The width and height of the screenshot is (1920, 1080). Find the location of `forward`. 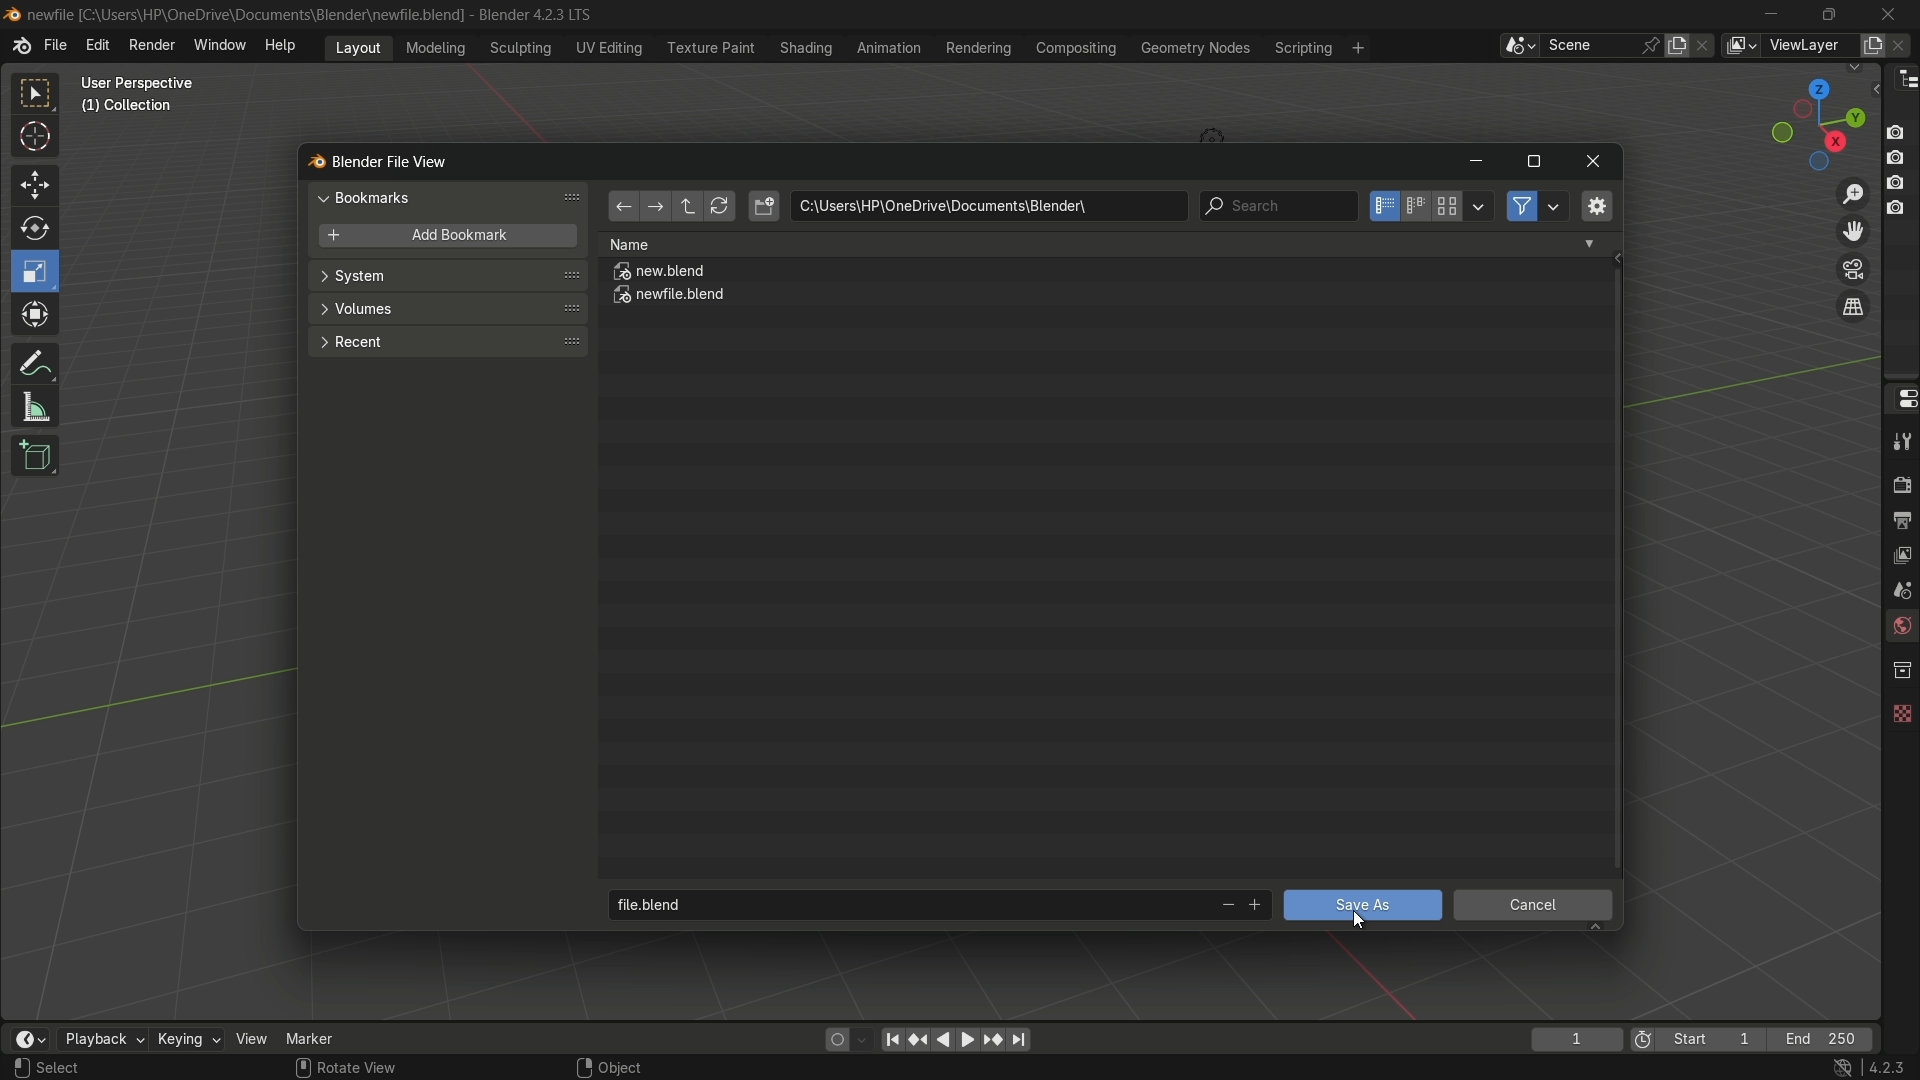

forward is located at coordinates (653, 208).